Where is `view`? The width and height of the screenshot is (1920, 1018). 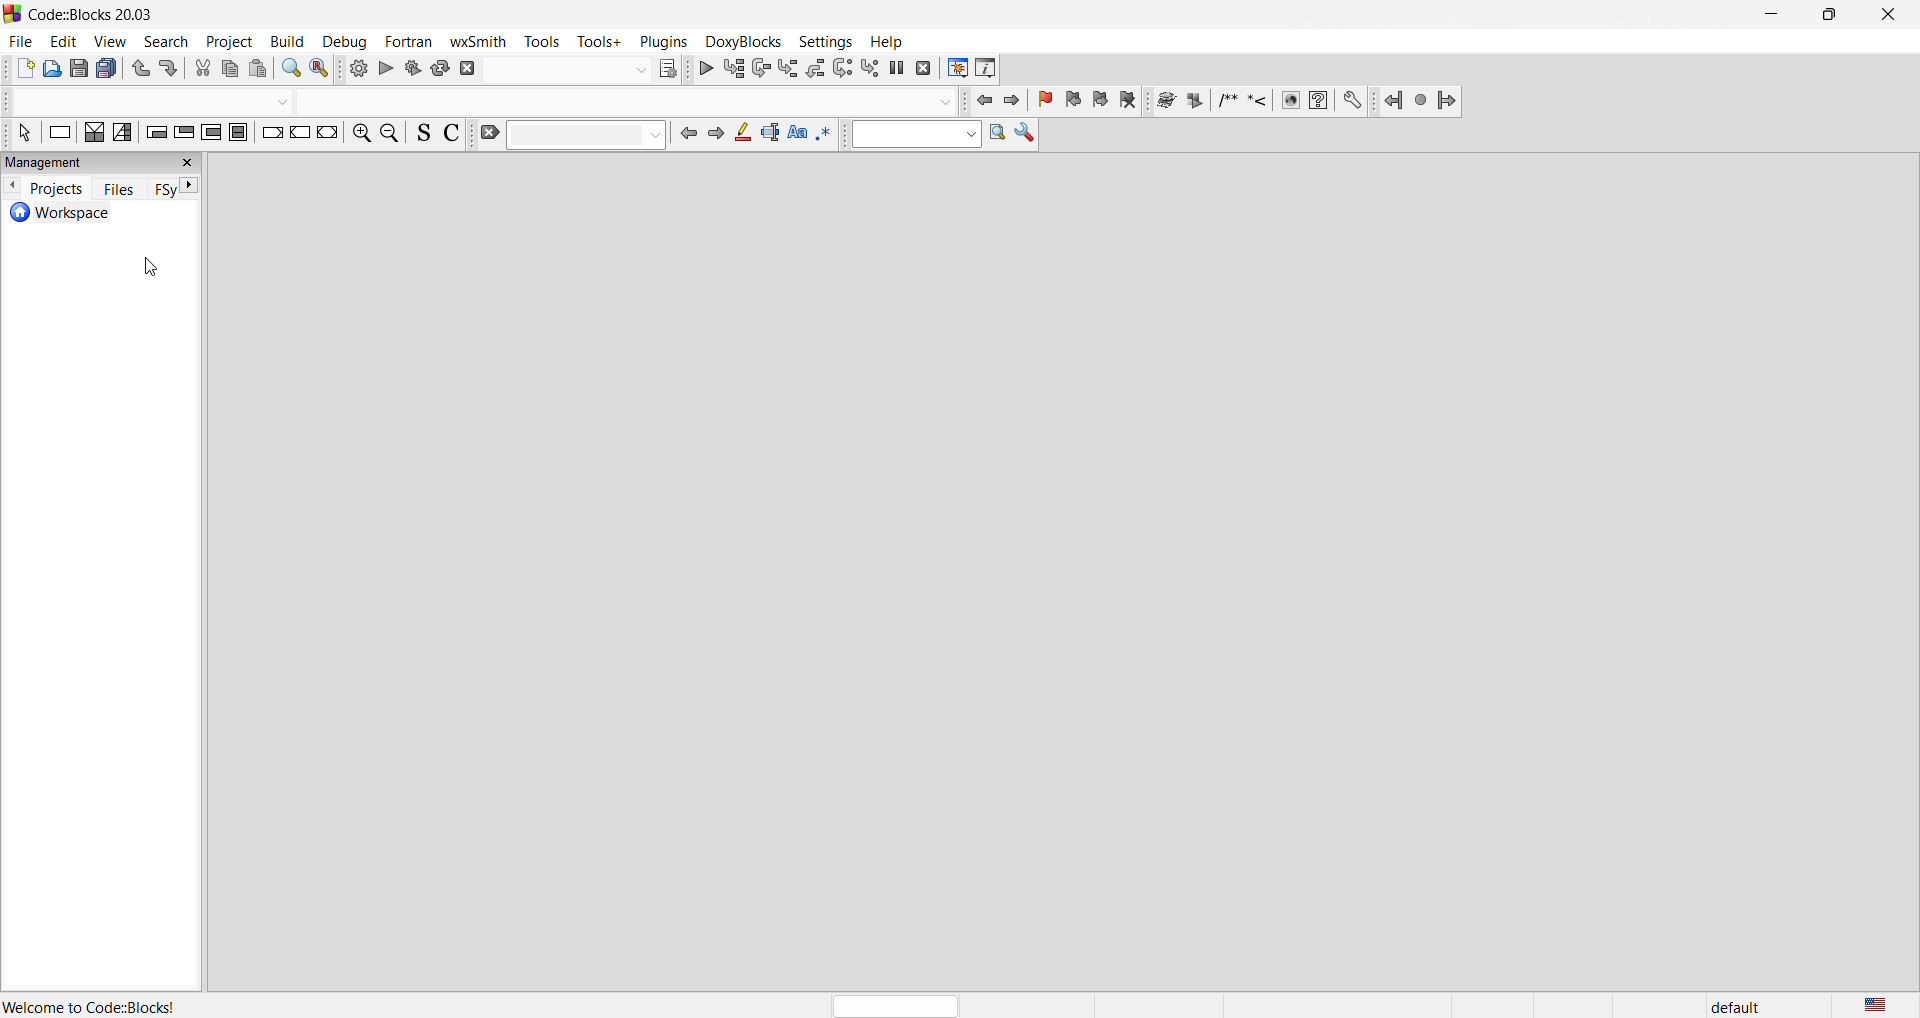 view is located at coordinates (111, 42).